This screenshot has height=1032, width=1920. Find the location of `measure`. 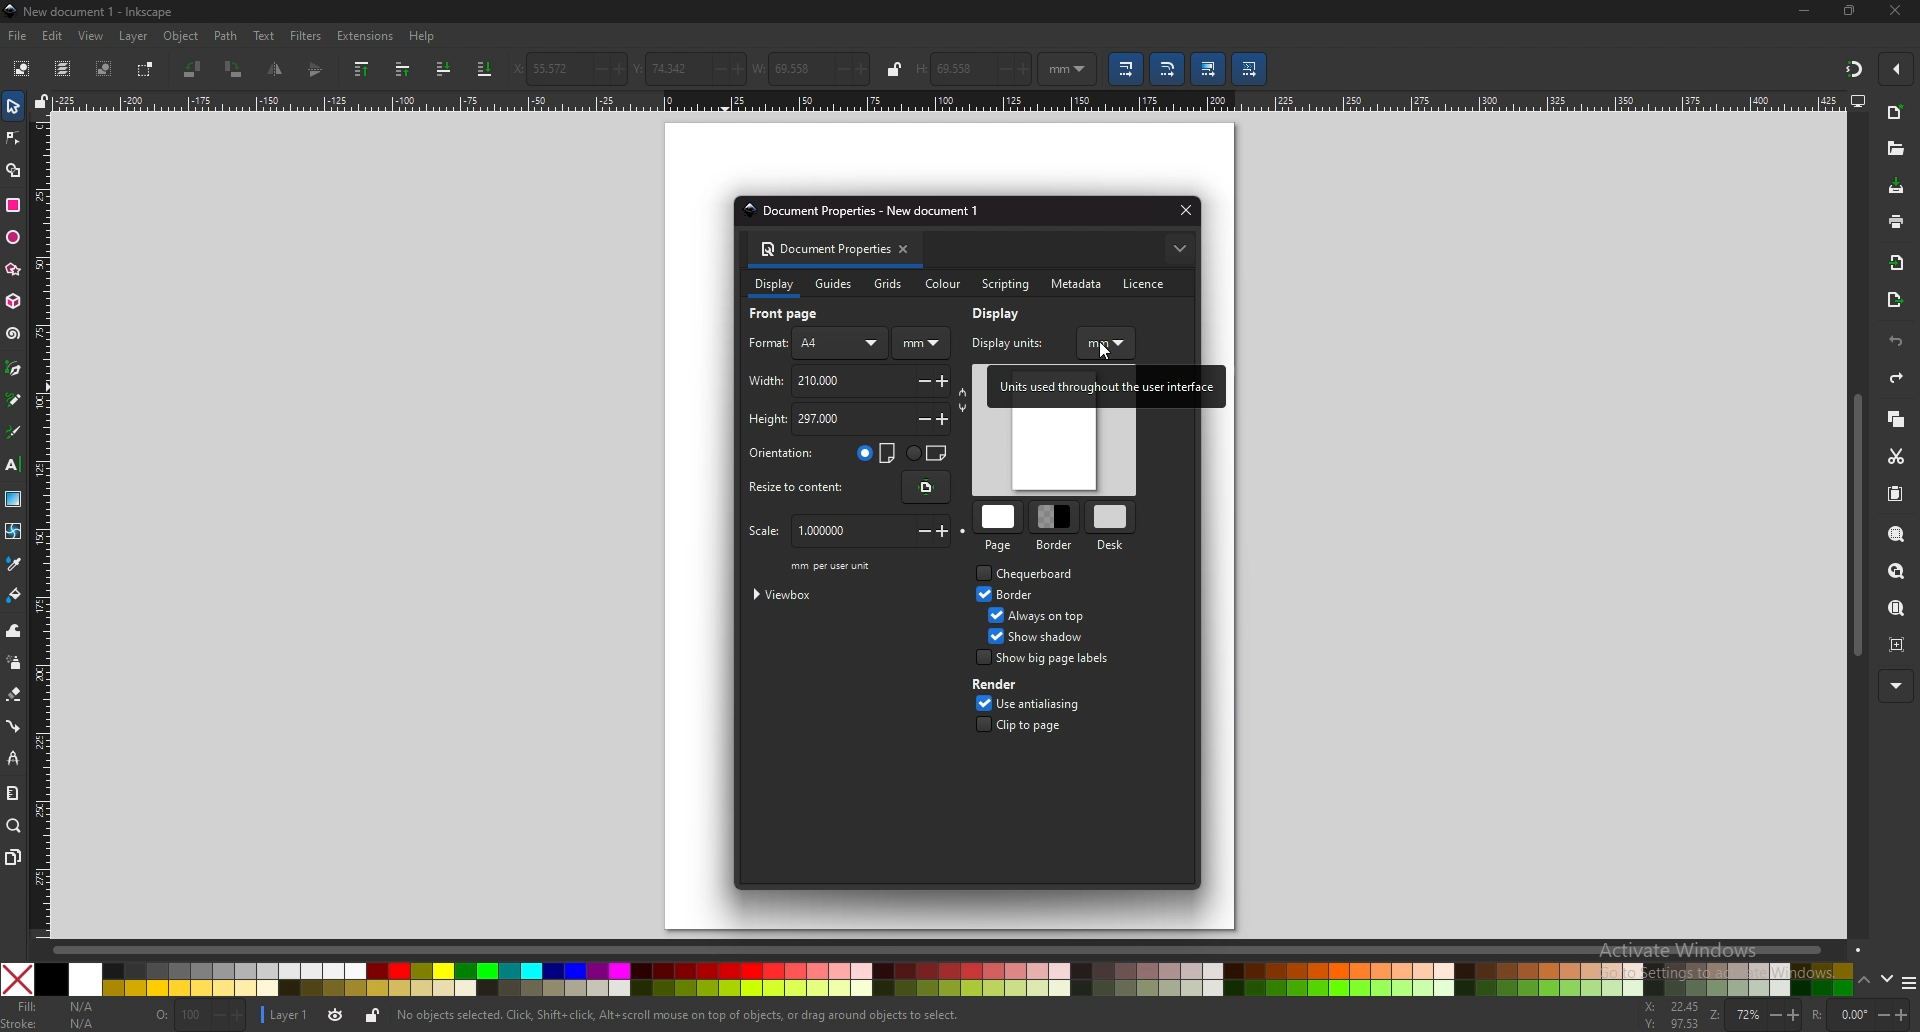

measure is located at coordinates (13, 793).